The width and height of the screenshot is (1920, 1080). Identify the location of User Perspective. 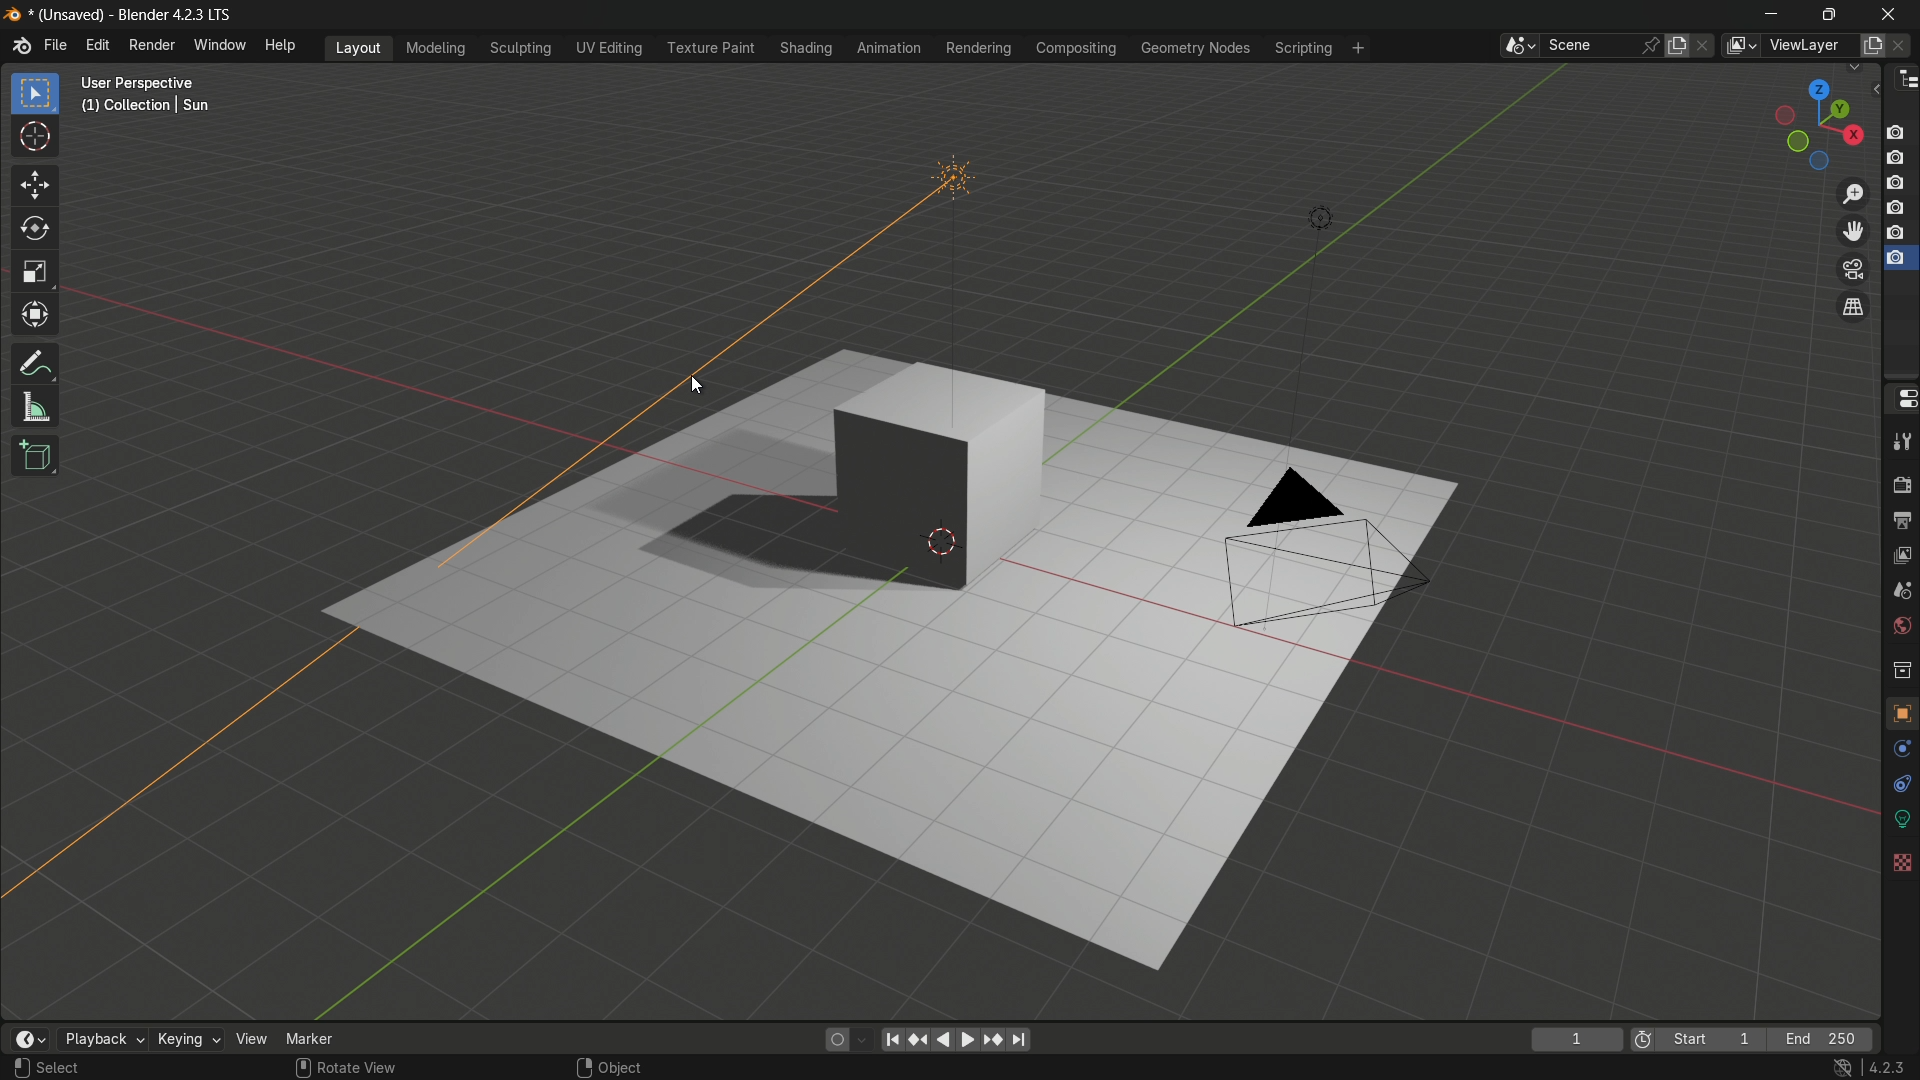
(144, 83).